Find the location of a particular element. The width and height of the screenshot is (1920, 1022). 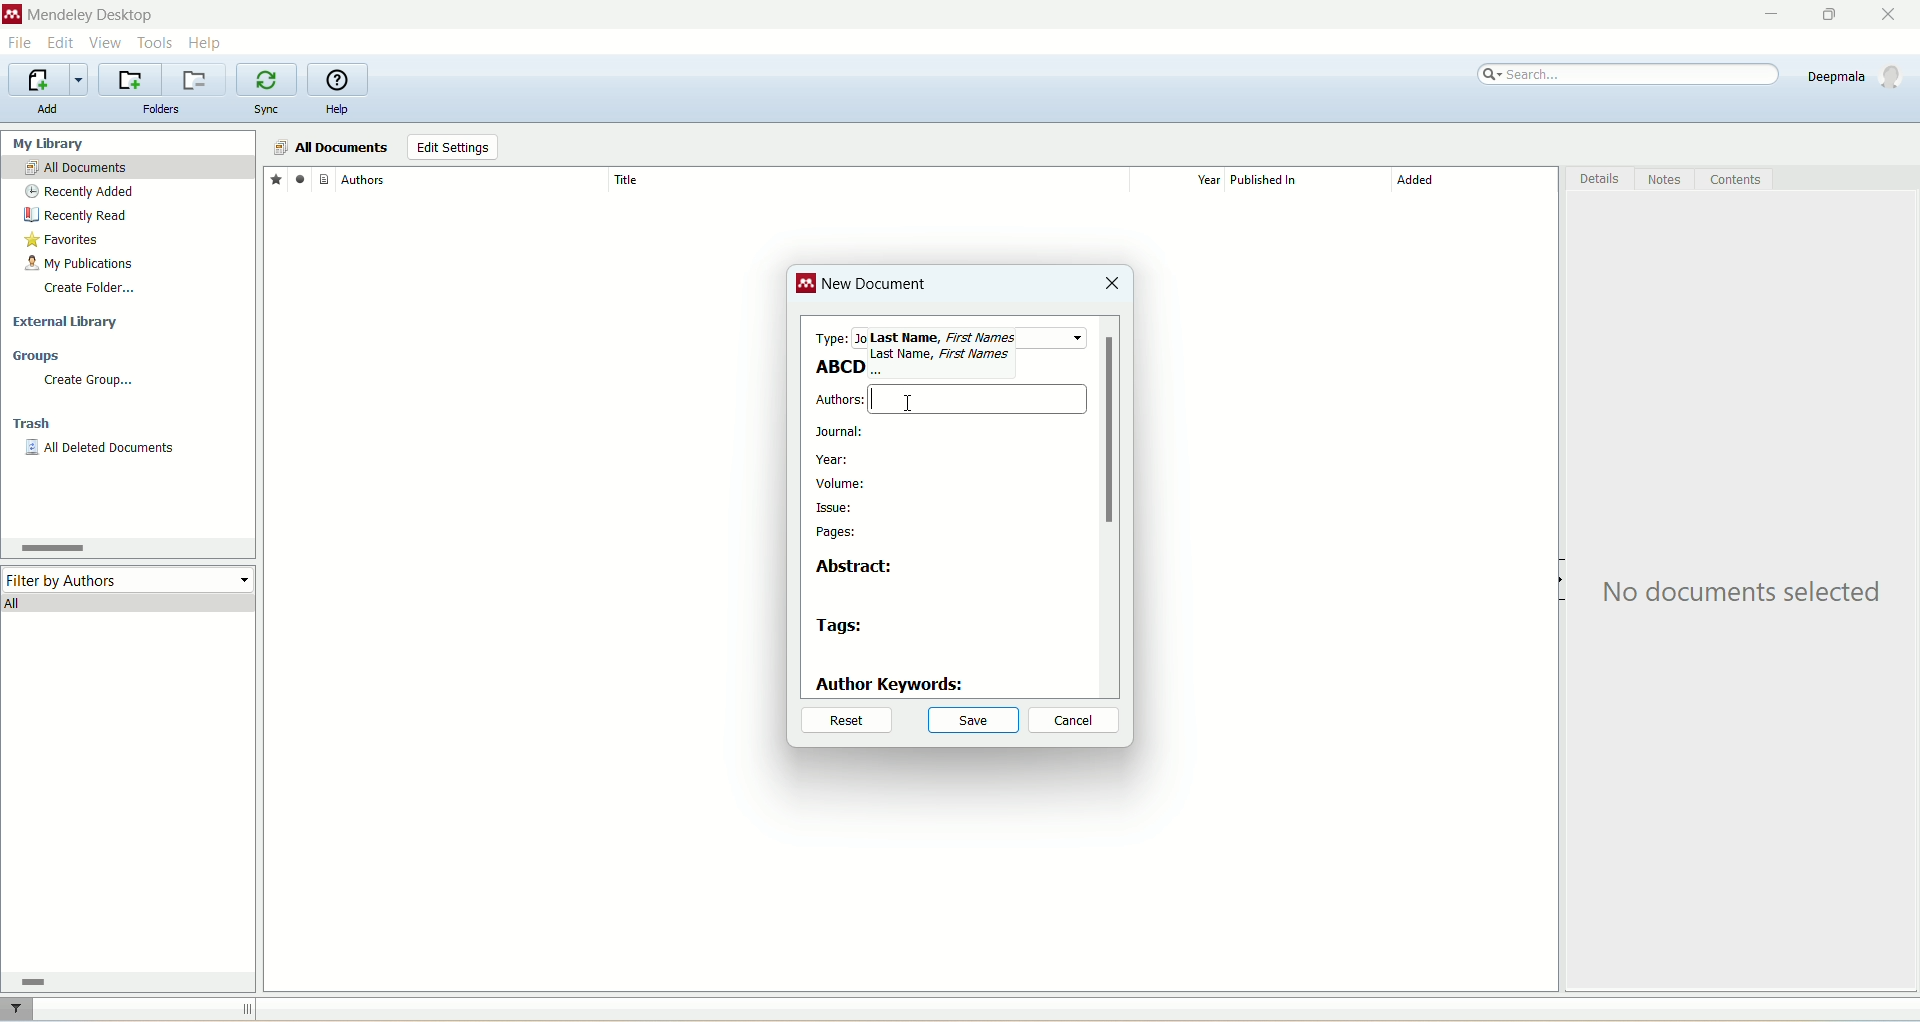

recently read is located at coordinates (75, 215).